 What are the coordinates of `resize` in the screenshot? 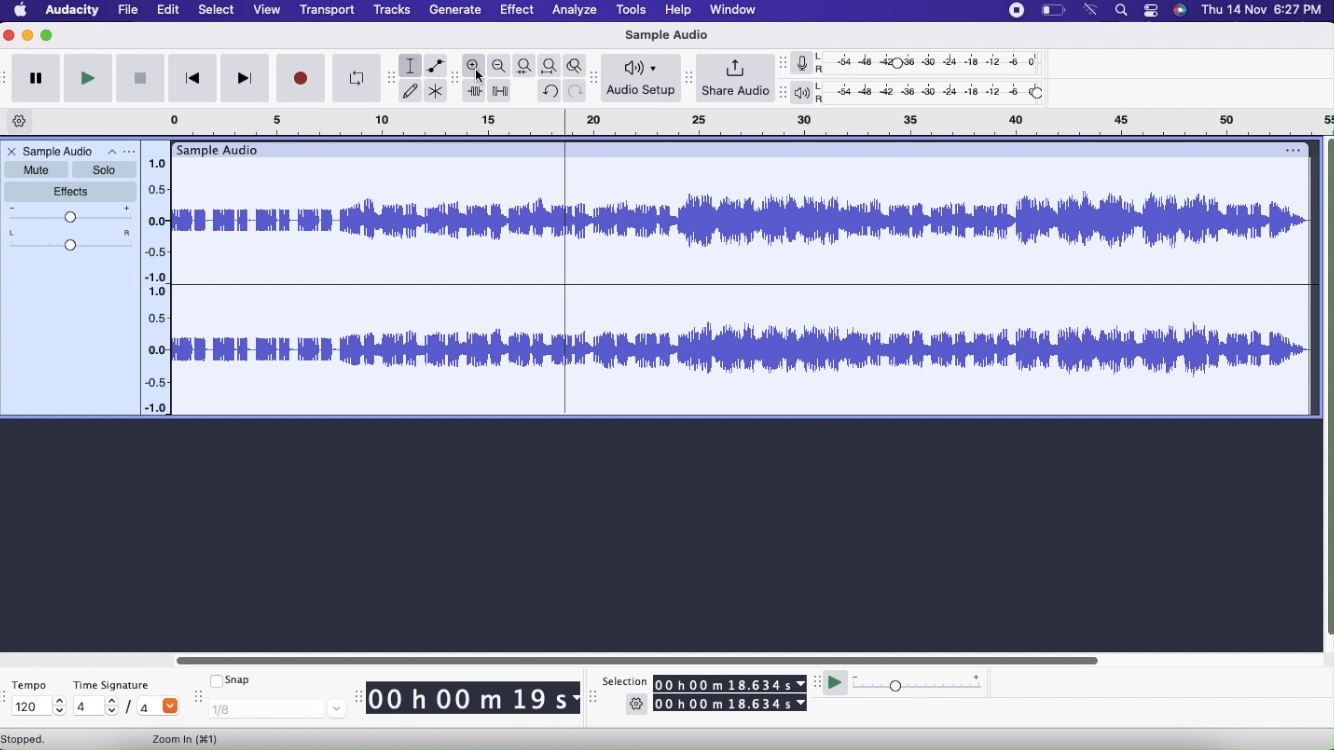 It's located at (197, 699).